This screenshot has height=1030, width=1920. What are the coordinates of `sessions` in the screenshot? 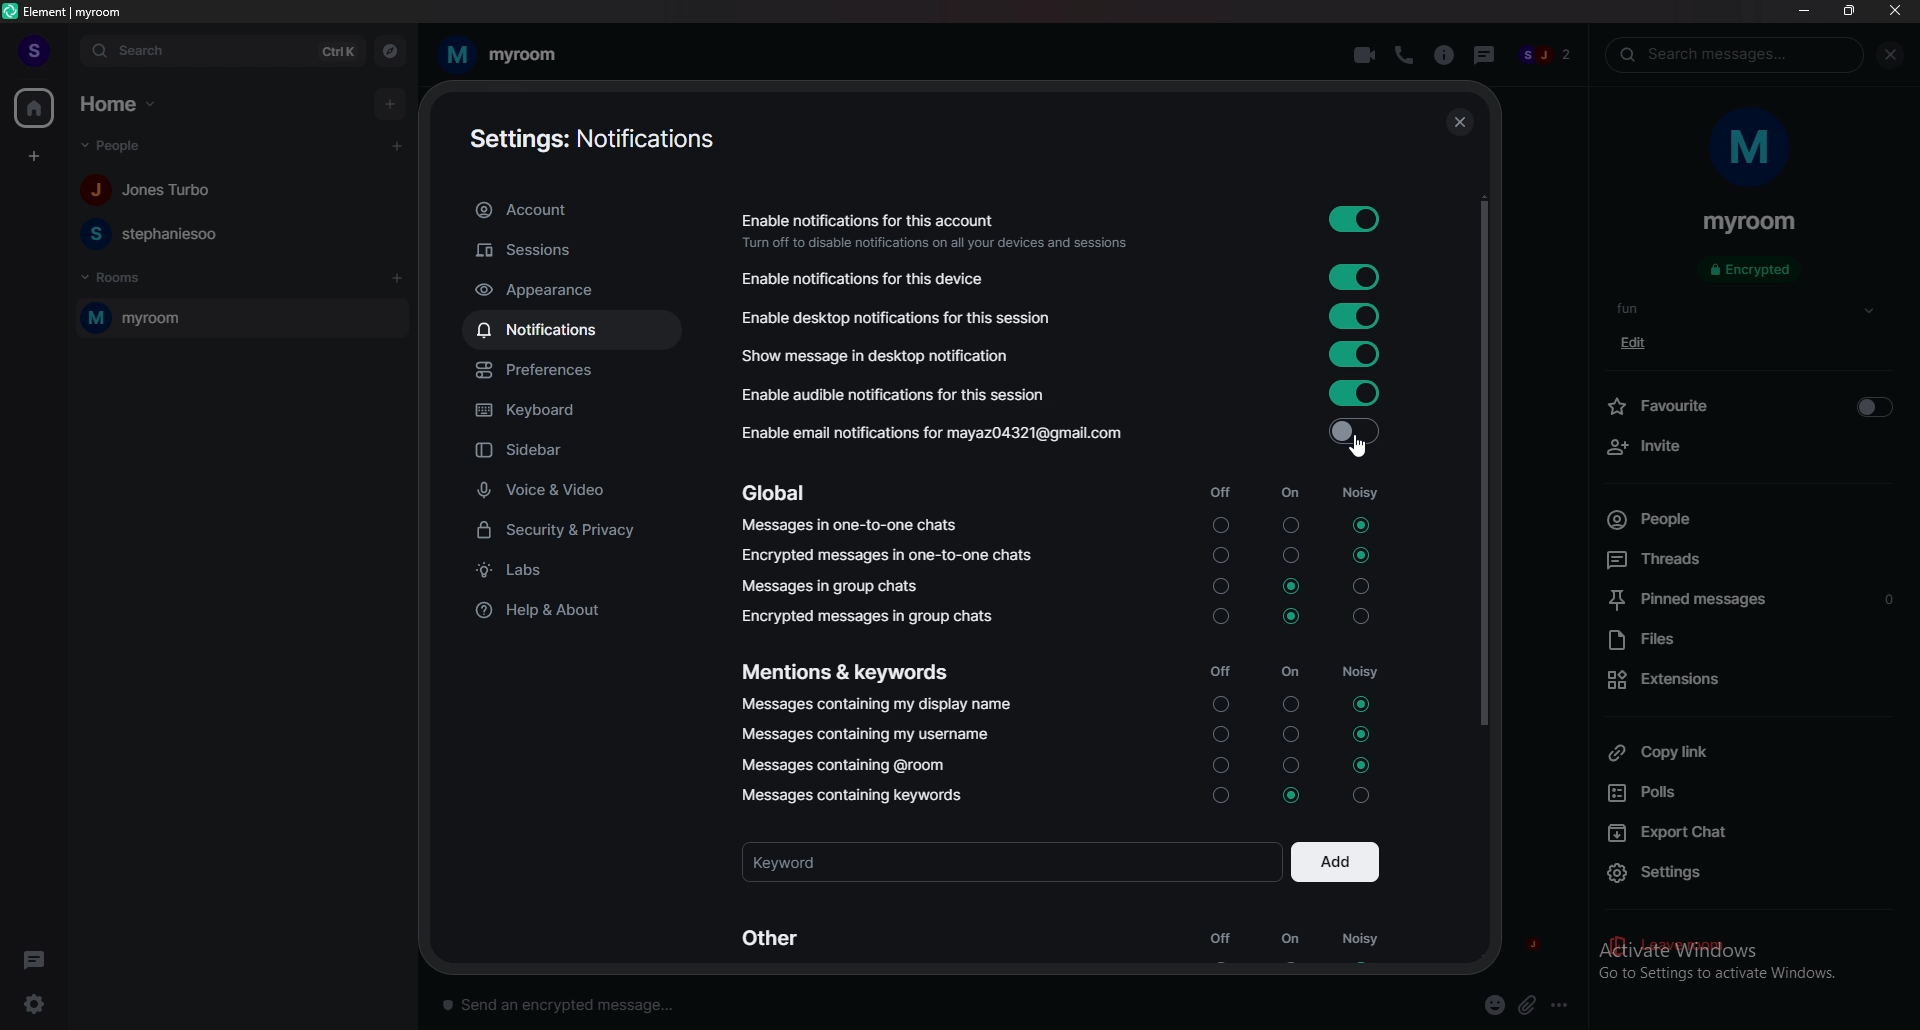 It's located at (578, 250).